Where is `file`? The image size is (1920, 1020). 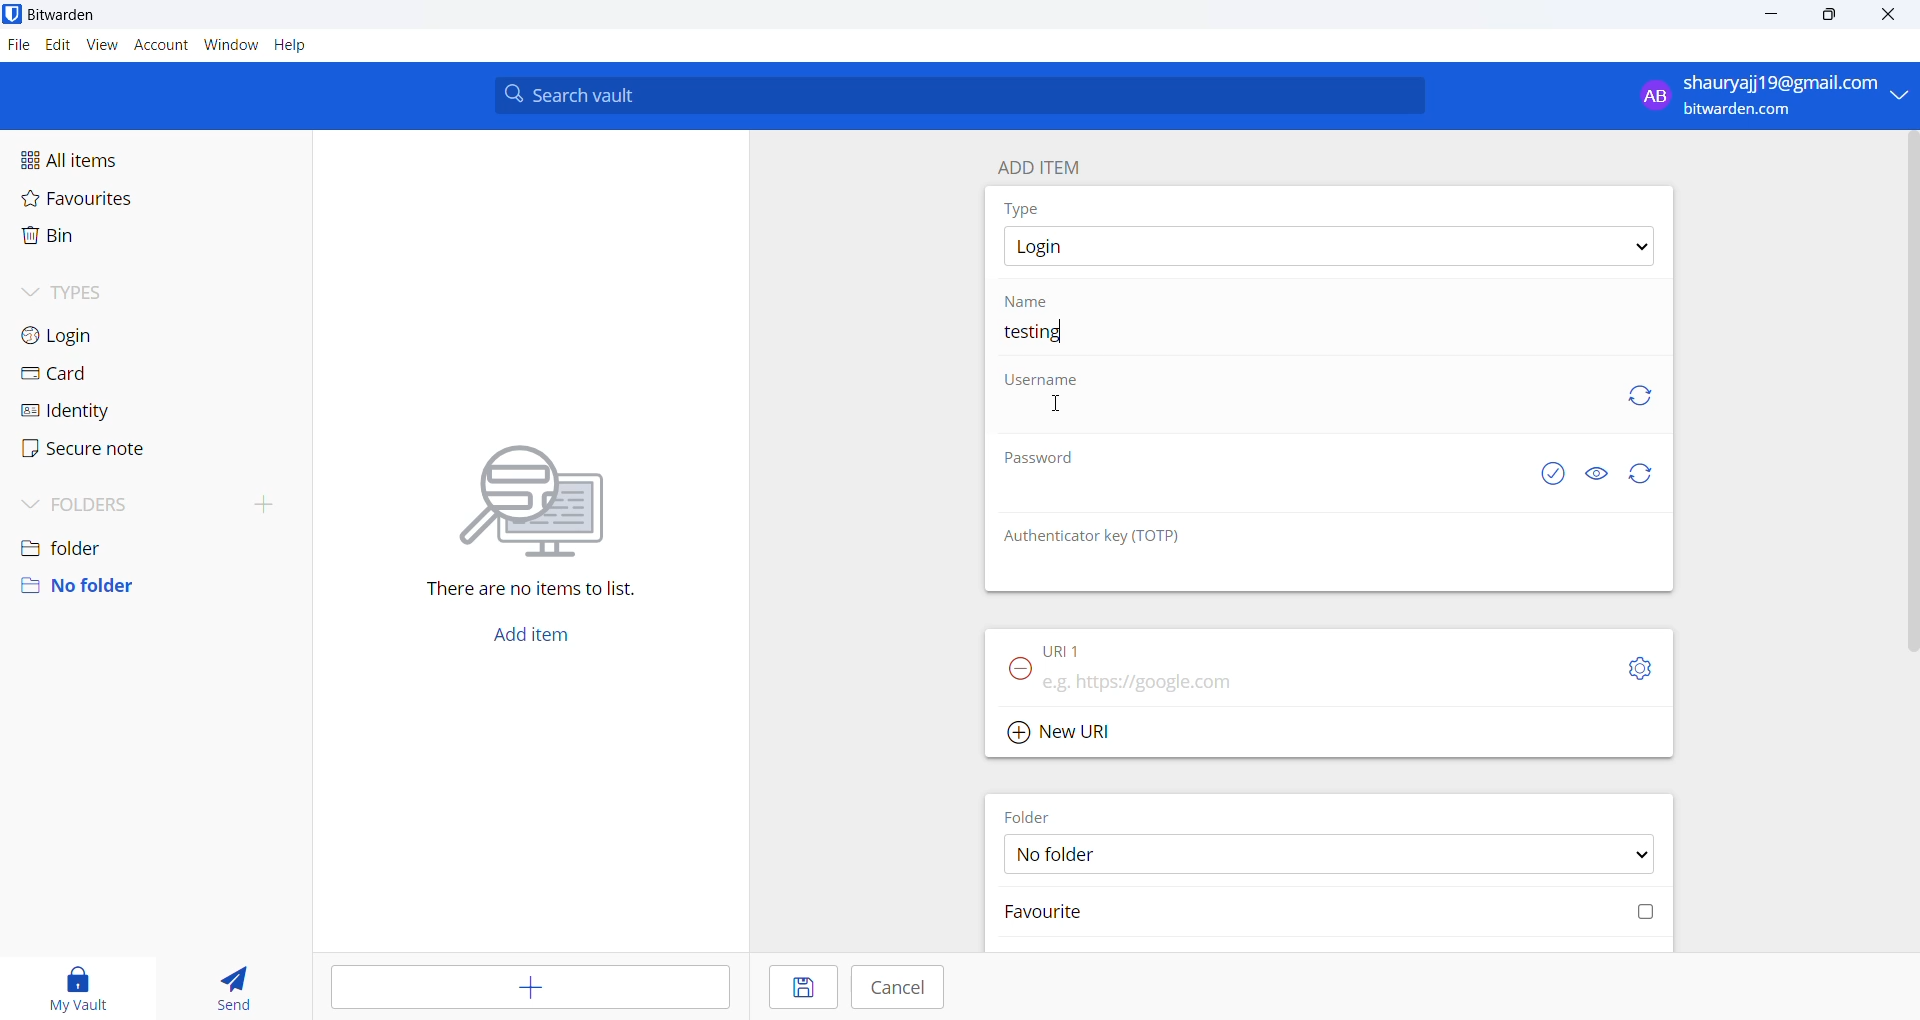 file is located at coordinates (17, 47).